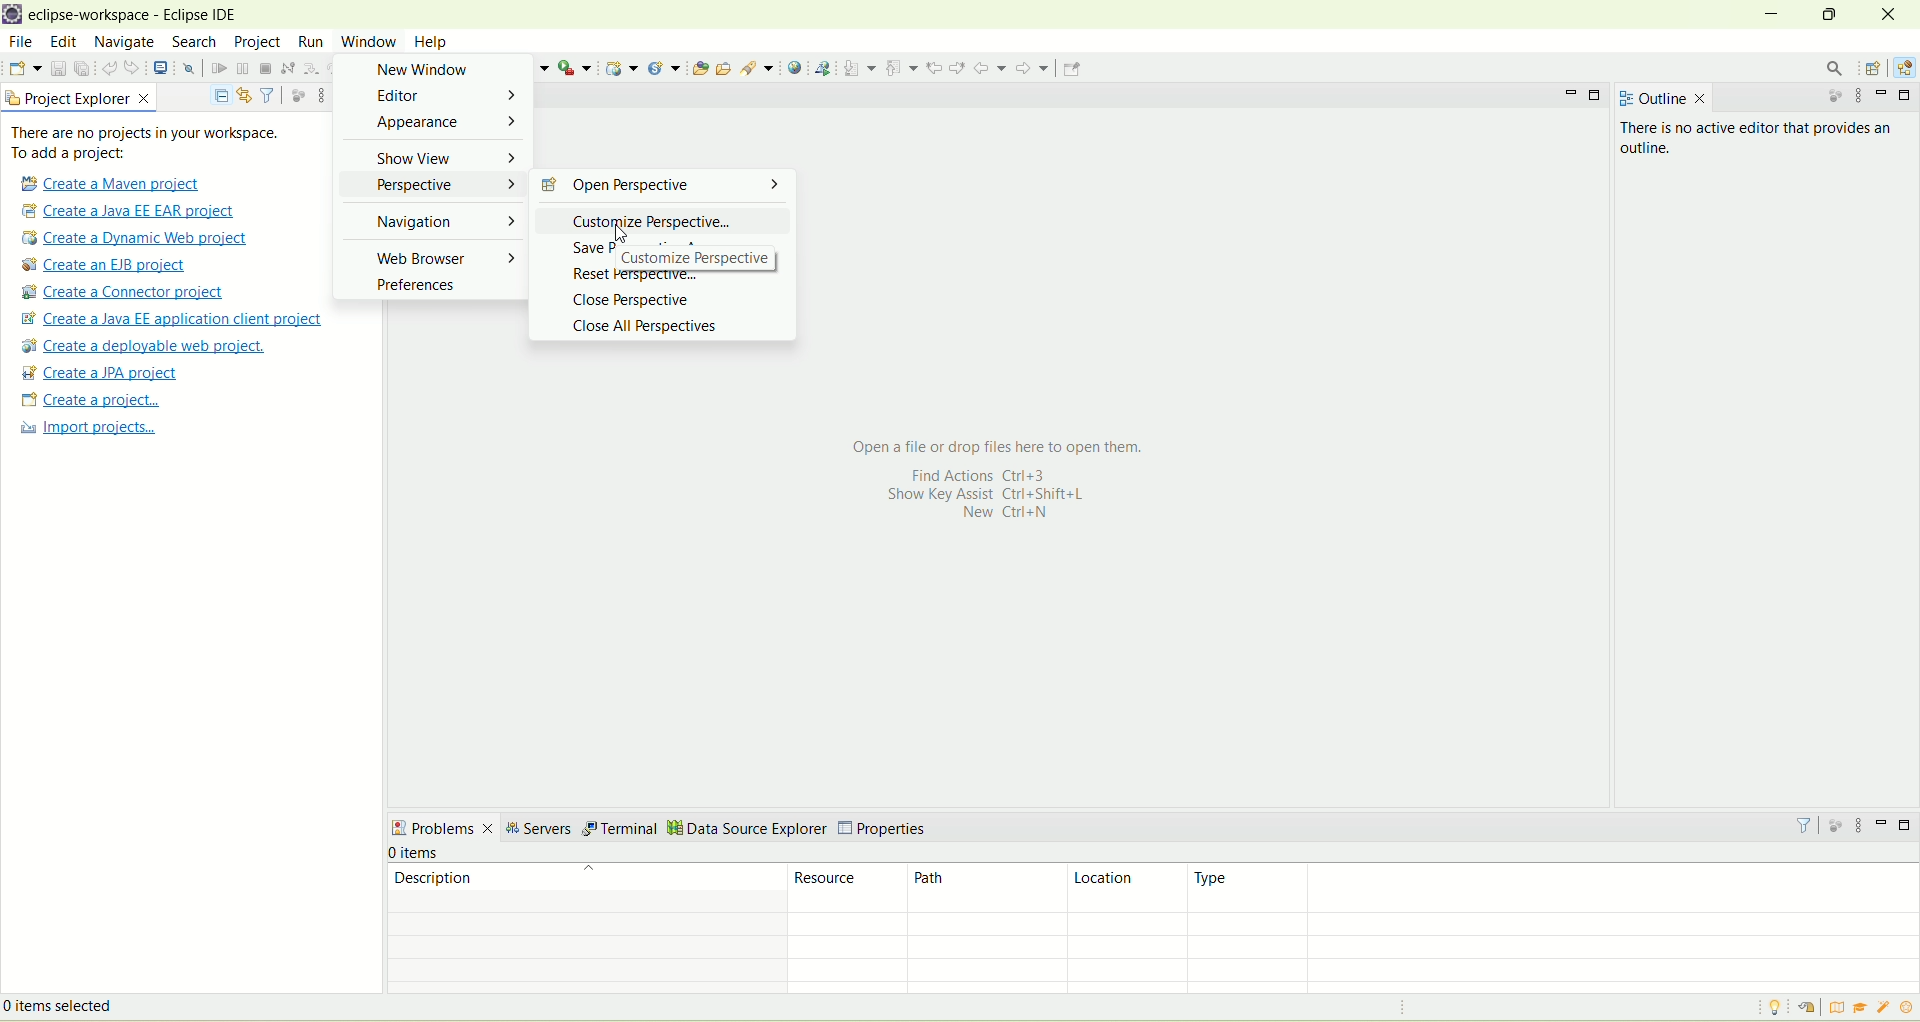  What do you see at coordinates (313, 41) in the screenshot?
I see `run` at bounding box center [313, 41].